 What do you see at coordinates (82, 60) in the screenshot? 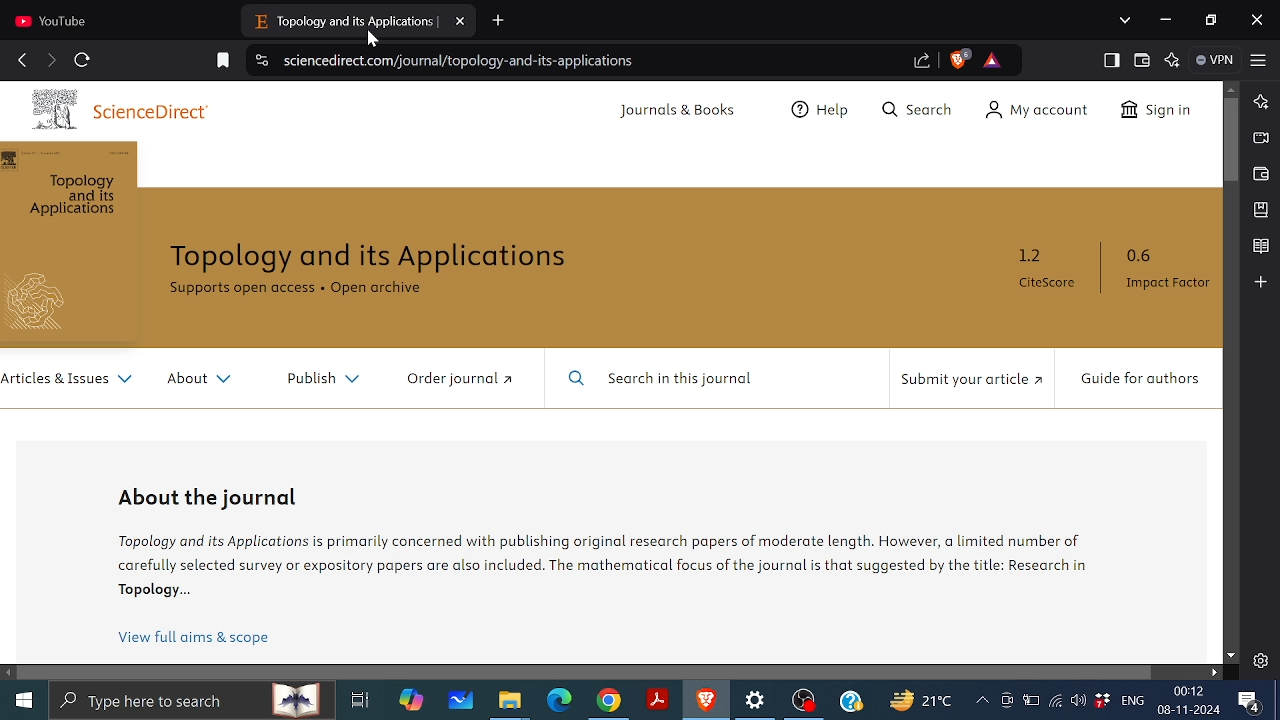
I see `reload` at bounding box center [82, 60].